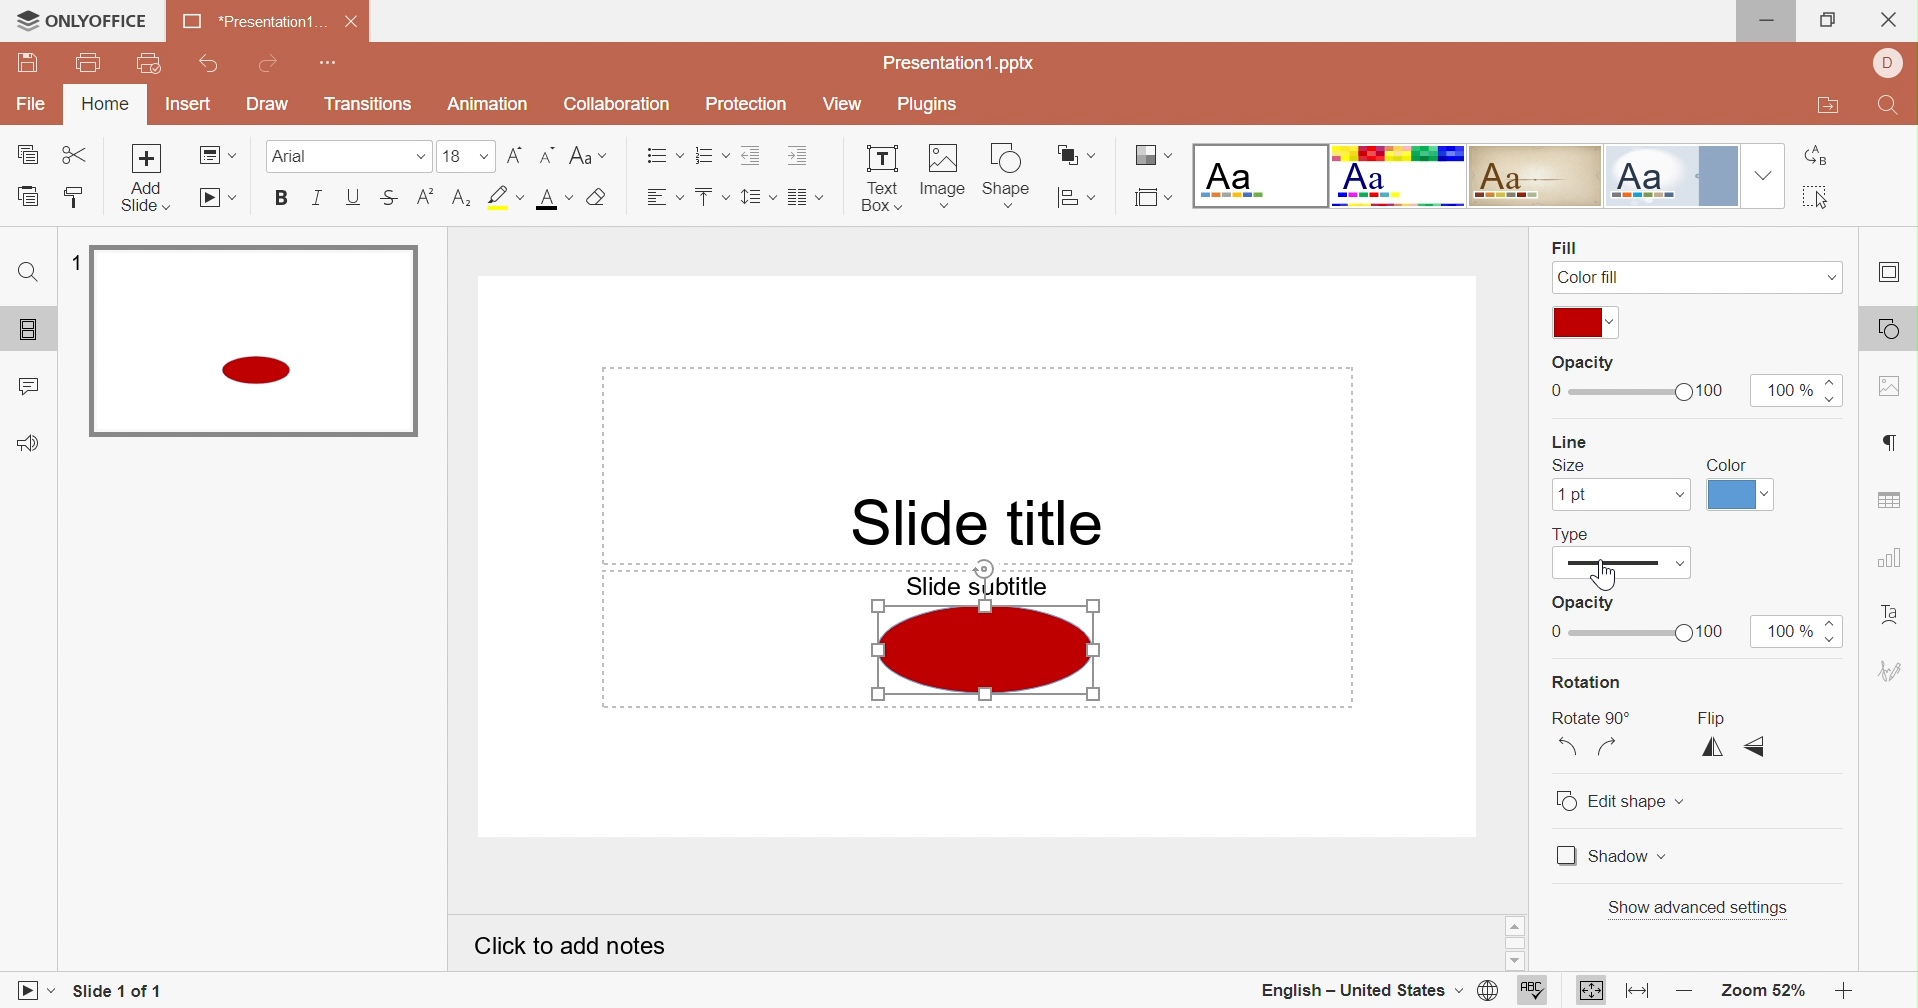 The width and height of the screenshot is (1918, 1008). I want to click on Basic, so click(1399, 177).